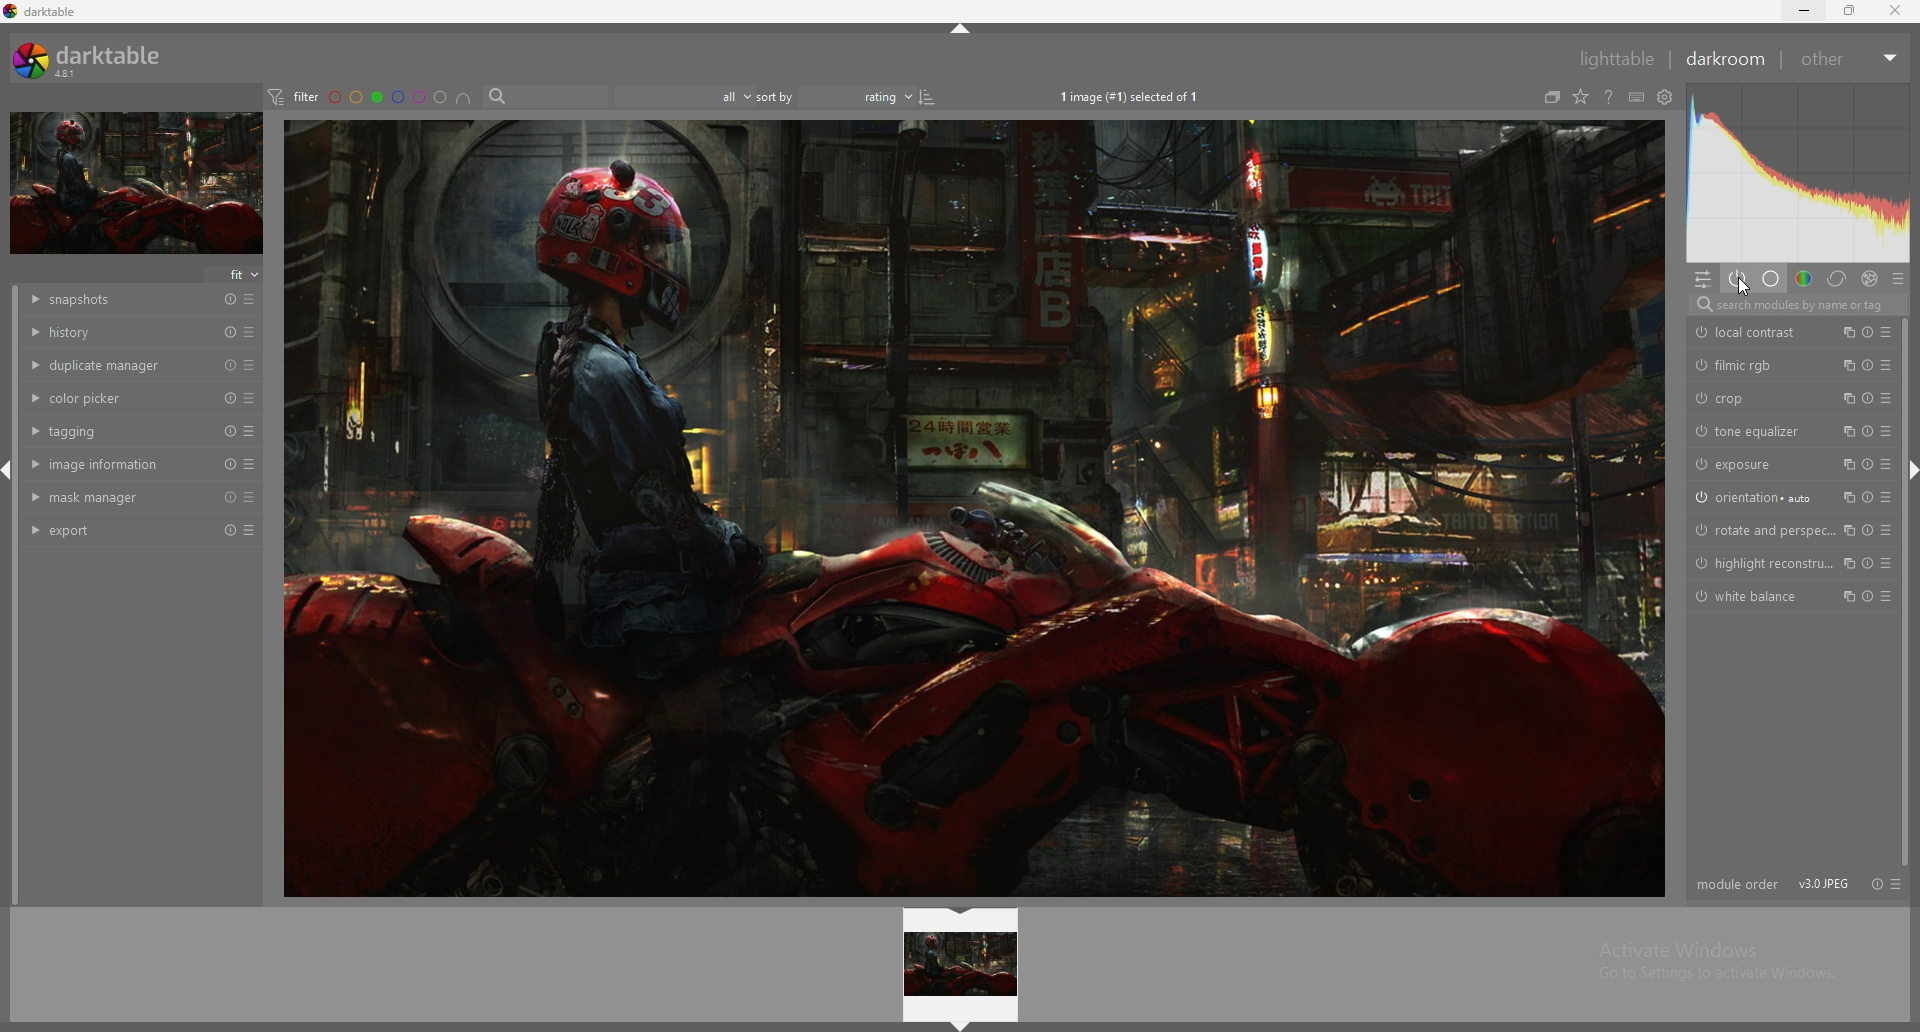  What do you see at coordinates (1757, 596) in the screenshot?
I see `white balance` at bounding box center [1757, 596].